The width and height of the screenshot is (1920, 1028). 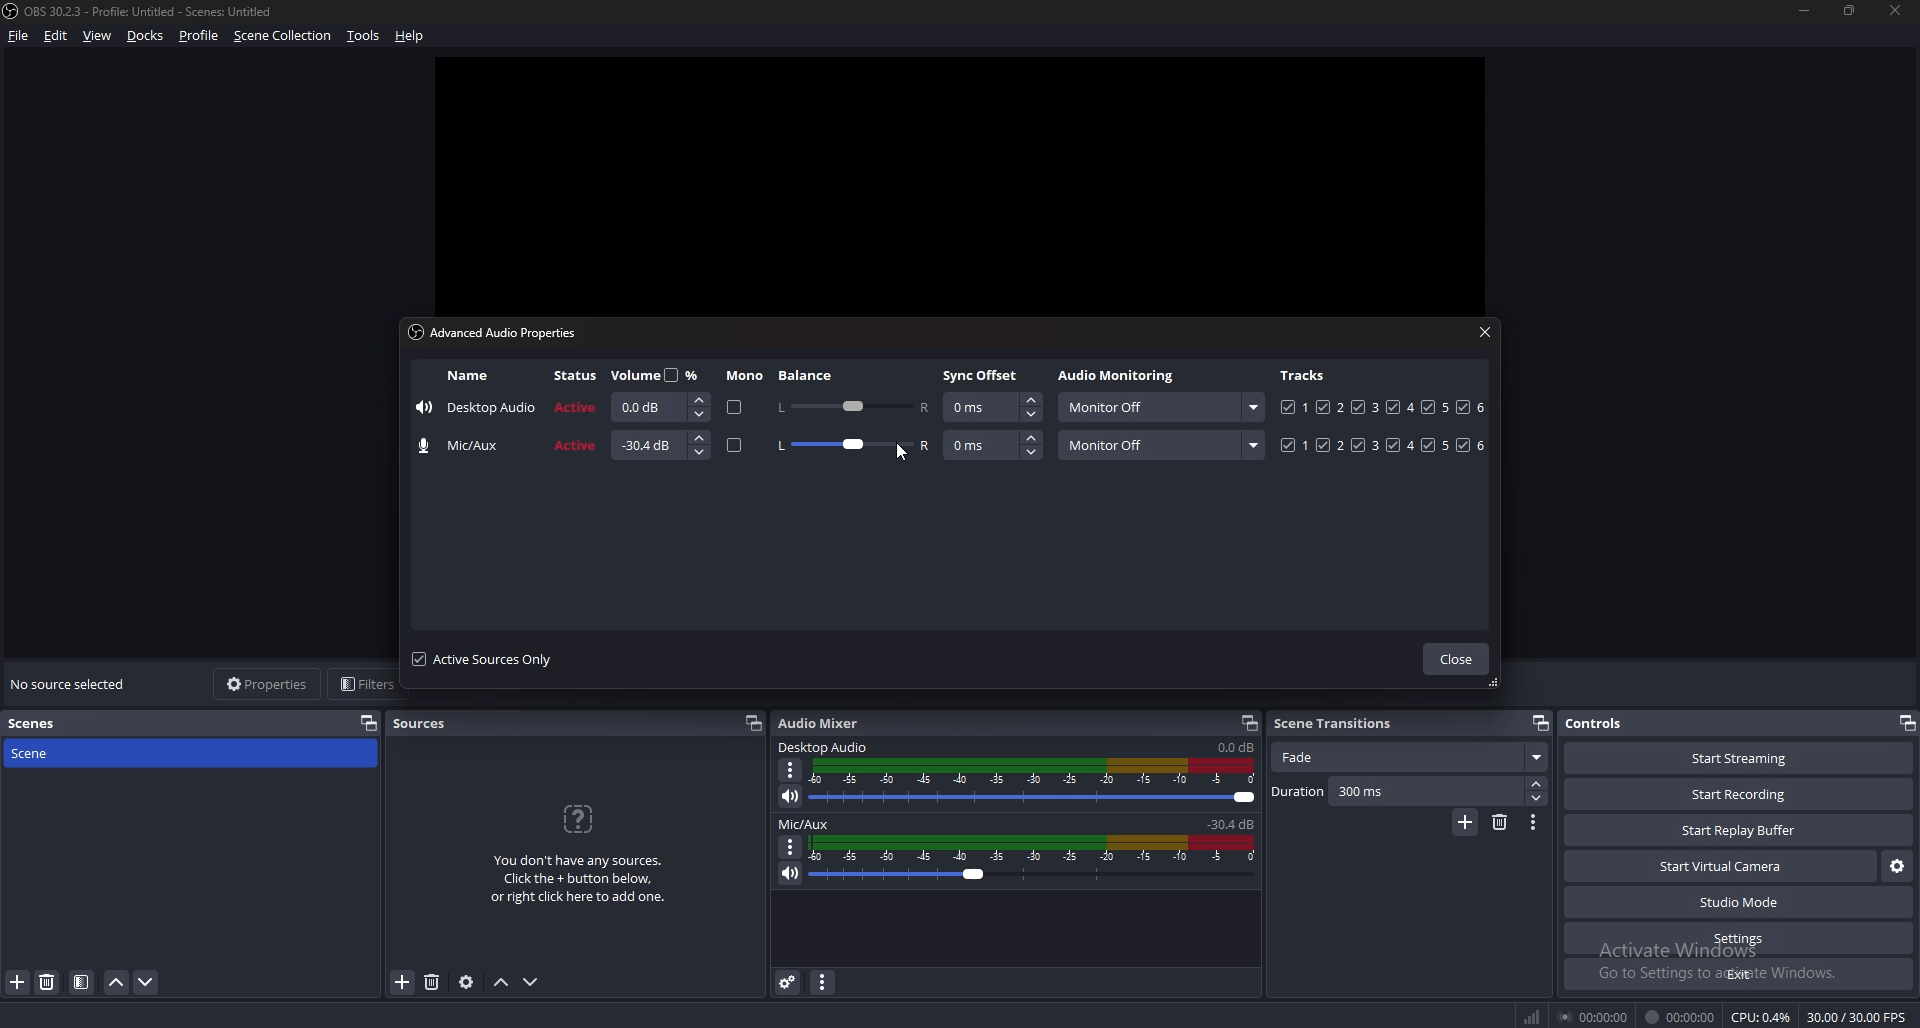 I want to click on desktop audio volume, so click(x=1236, y=747).